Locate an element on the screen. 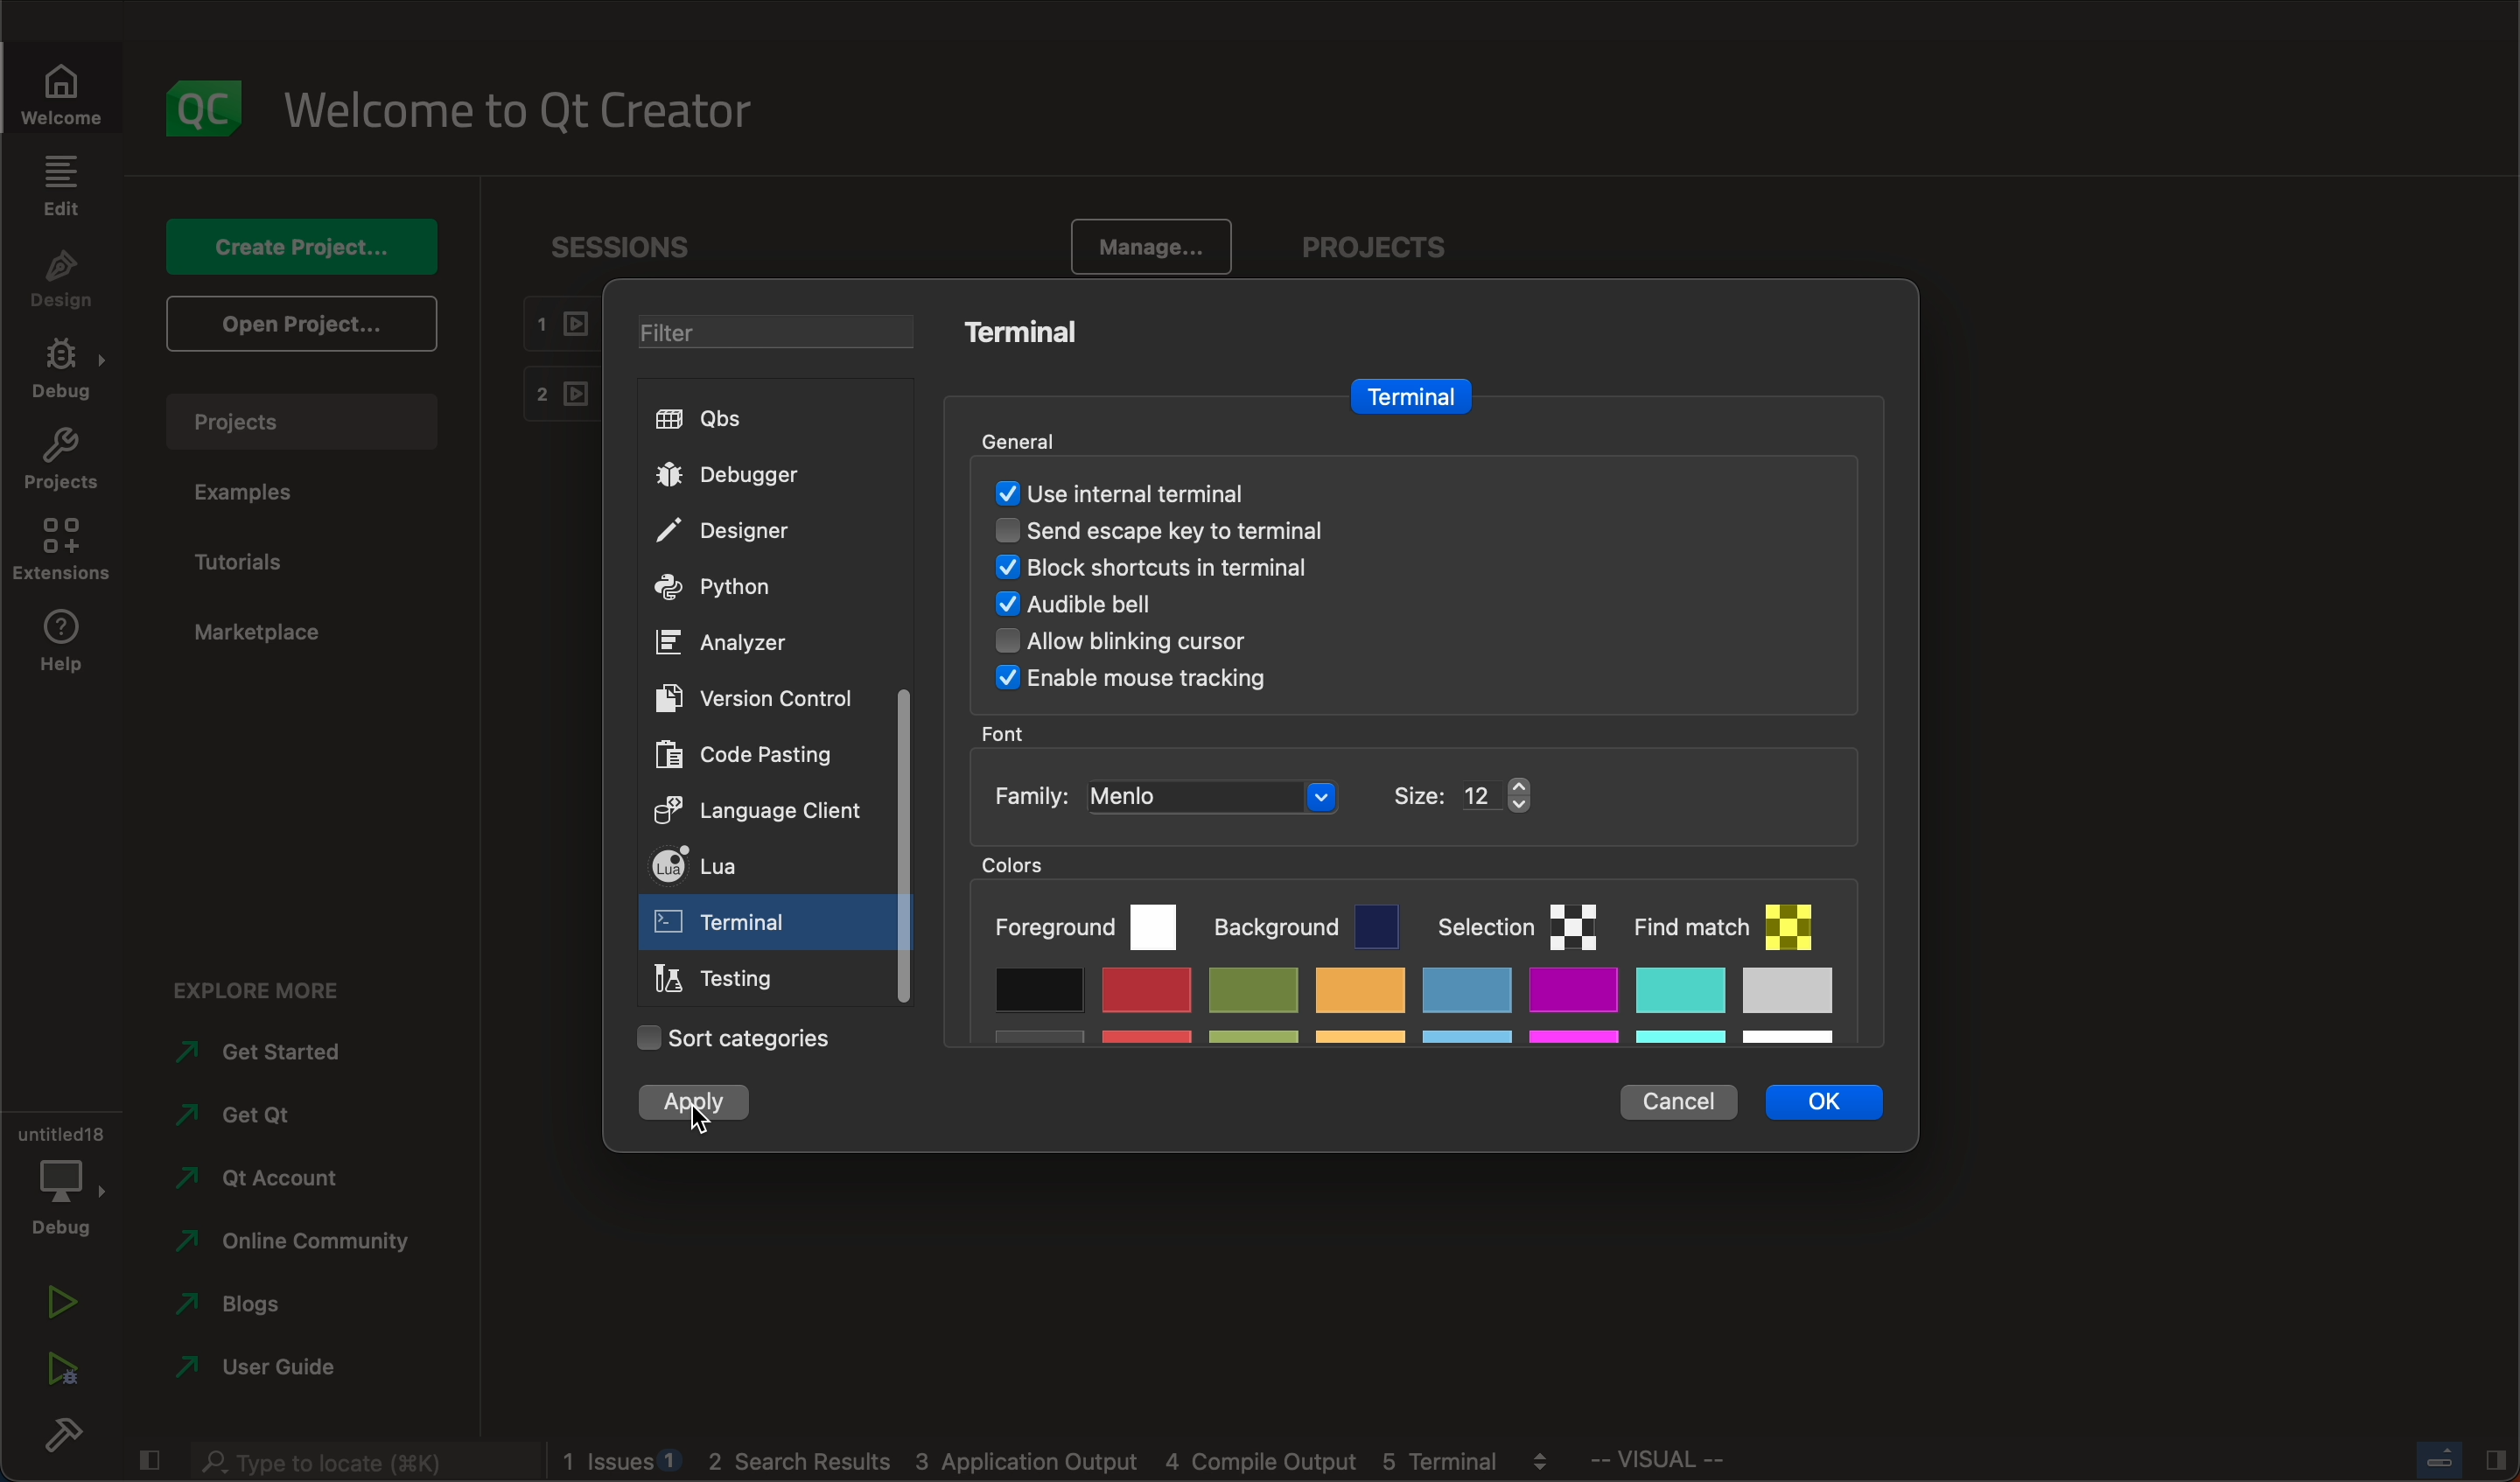 Image resolution: width=2520 pixels, height=1482 pixels. welcome  is located at coordinates (536, 111).